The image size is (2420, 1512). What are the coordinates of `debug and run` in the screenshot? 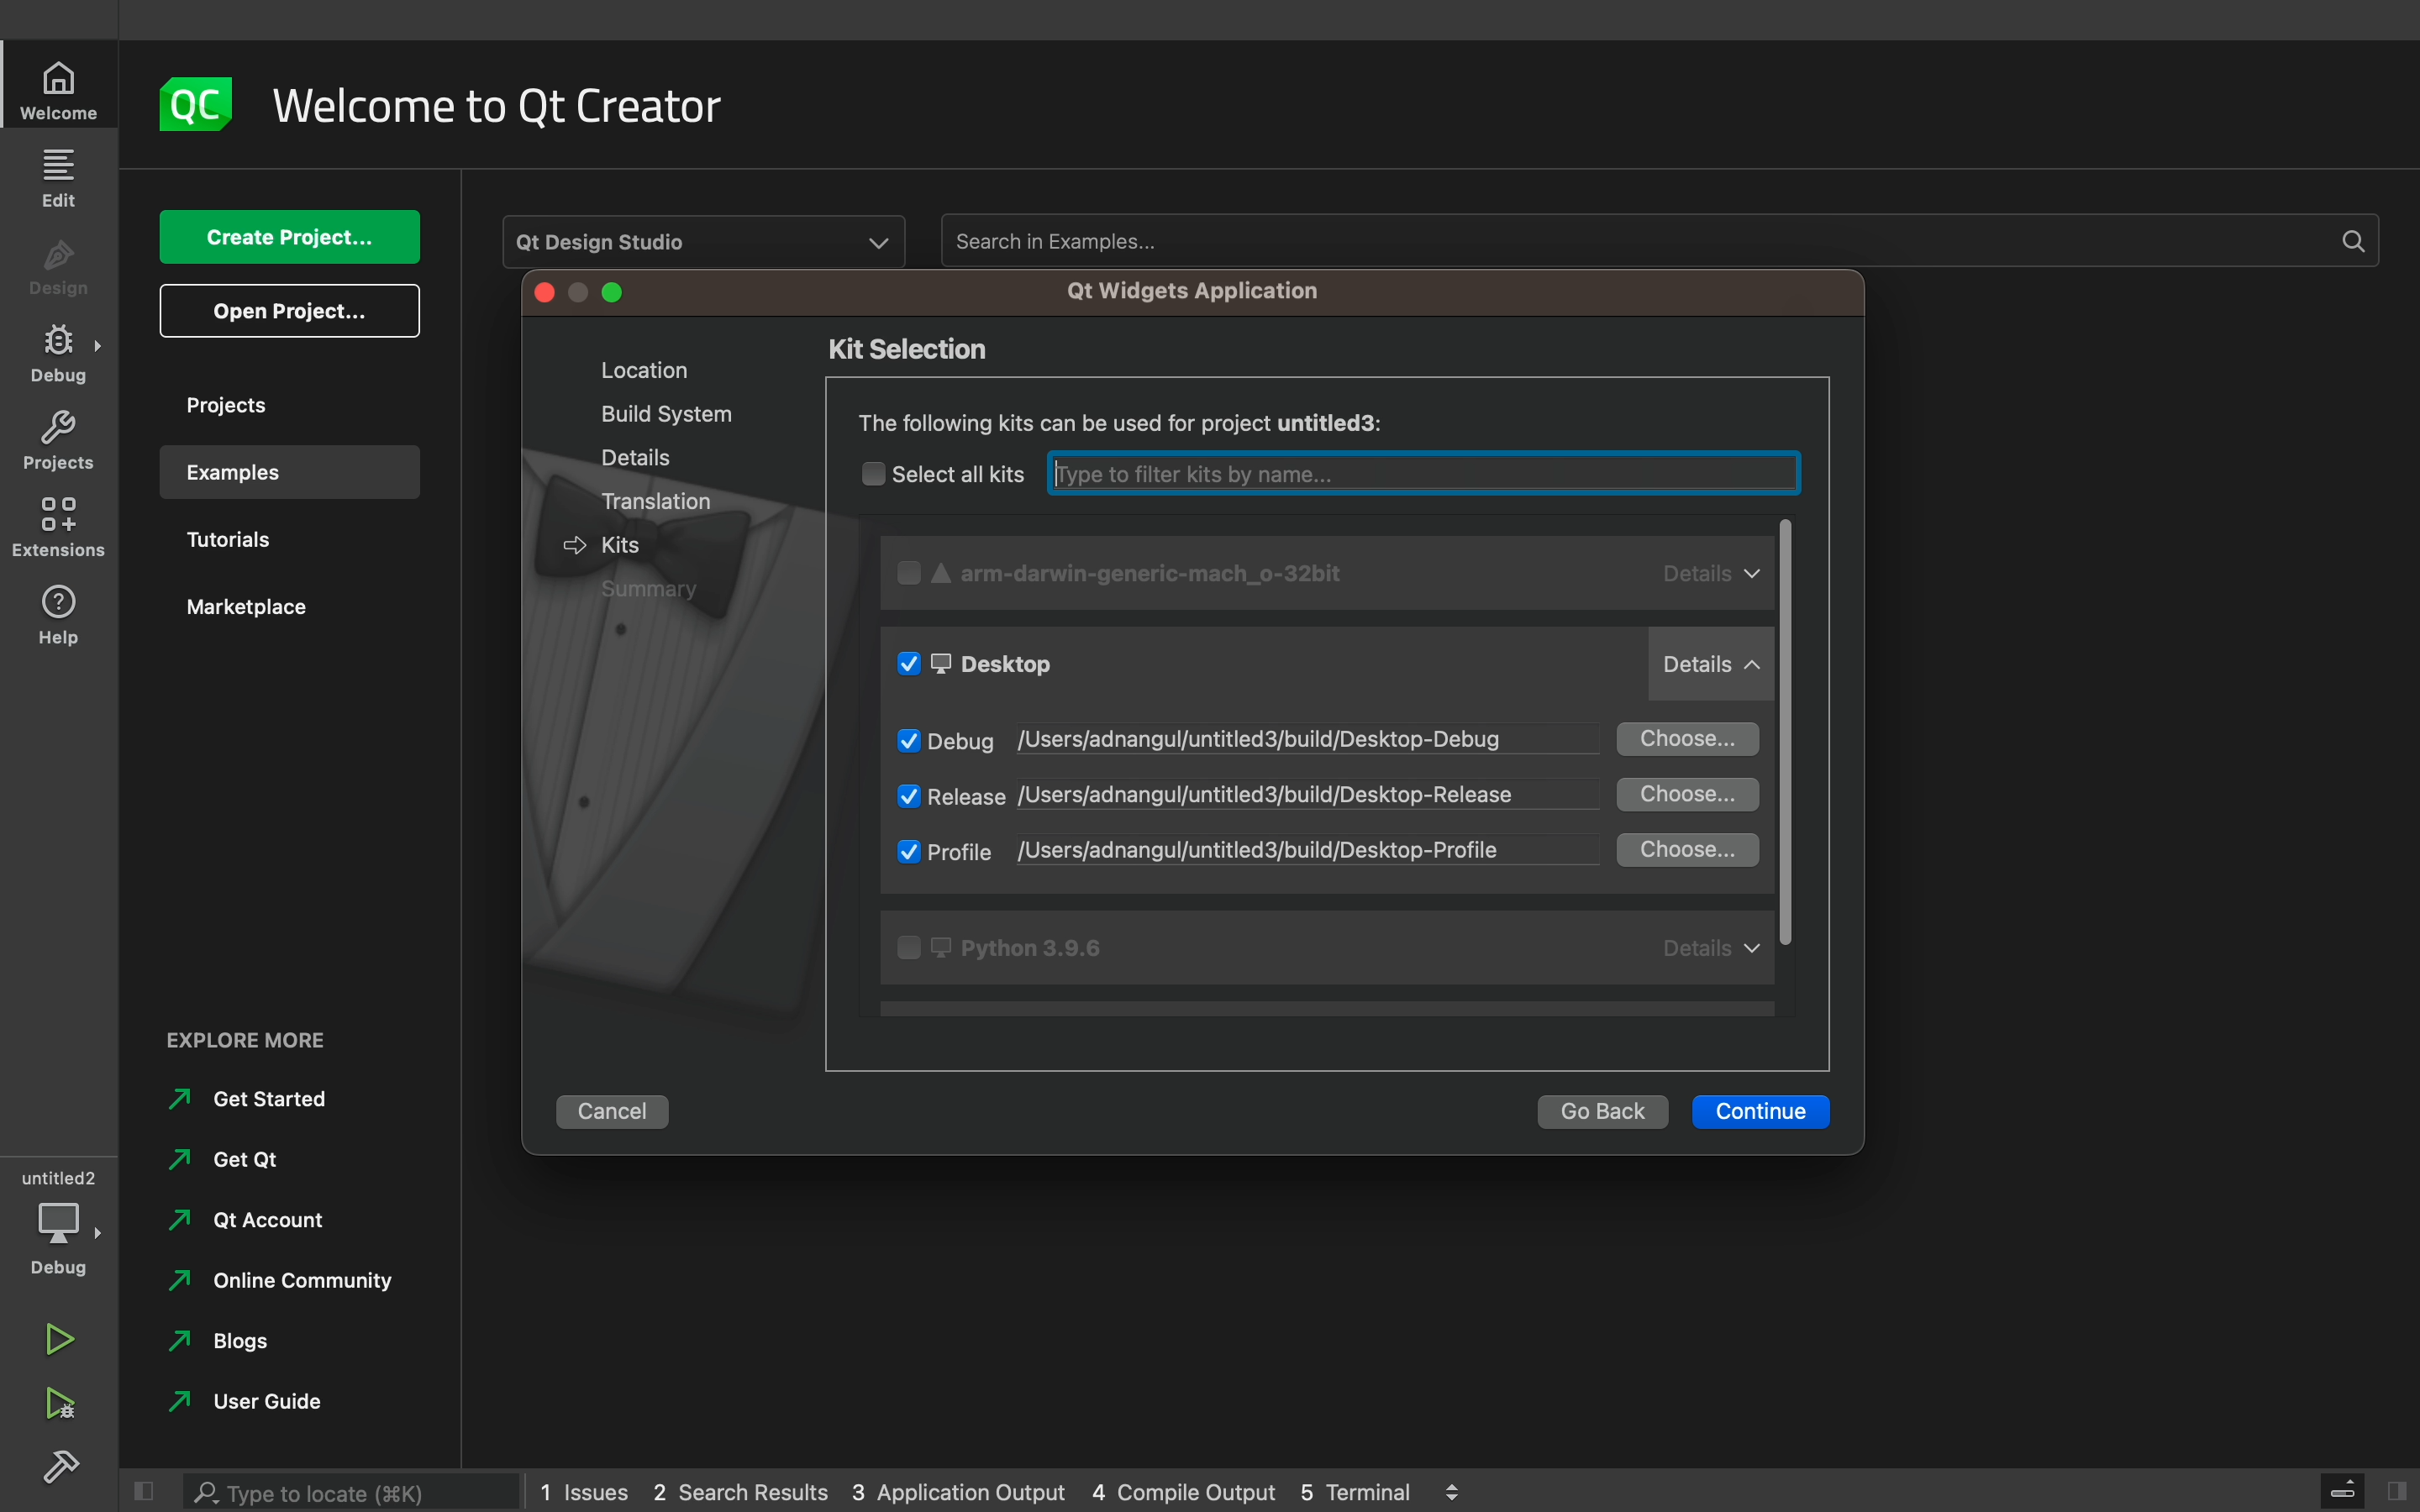 It's located at (60, 1403).